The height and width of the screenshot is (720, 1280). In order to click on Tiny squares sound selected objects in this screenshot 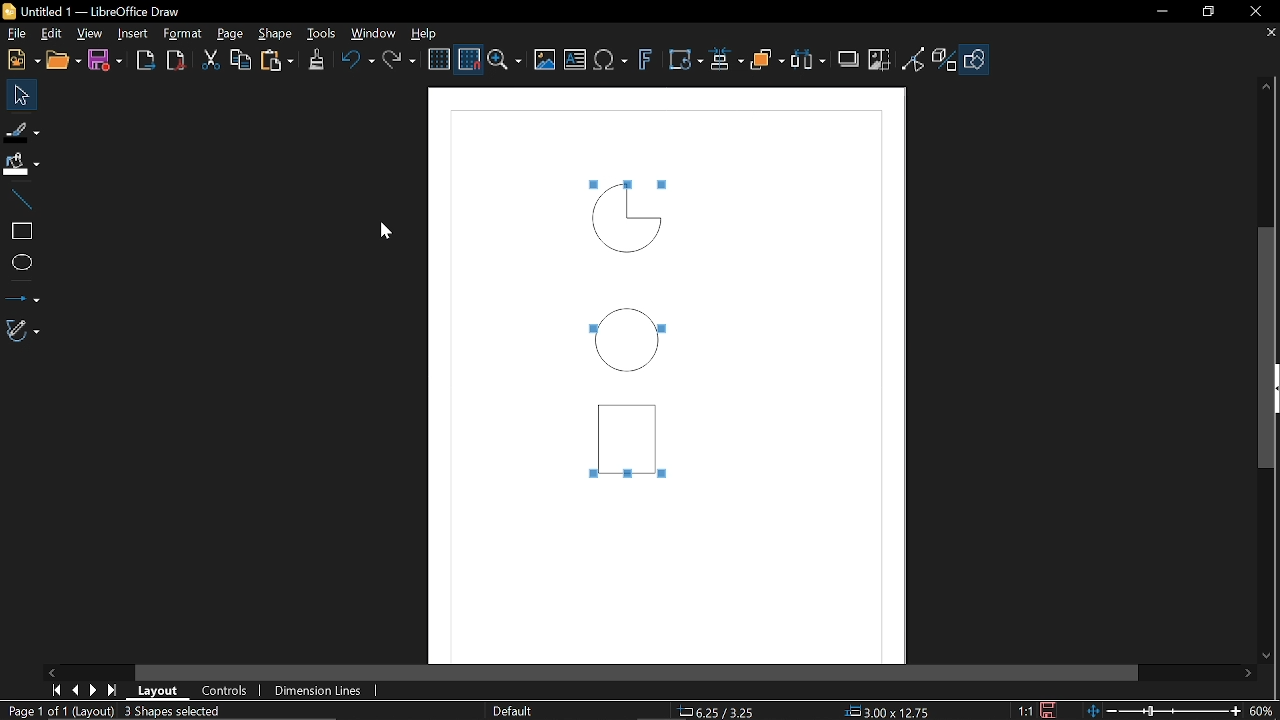, I will do `click(625, 186)`.